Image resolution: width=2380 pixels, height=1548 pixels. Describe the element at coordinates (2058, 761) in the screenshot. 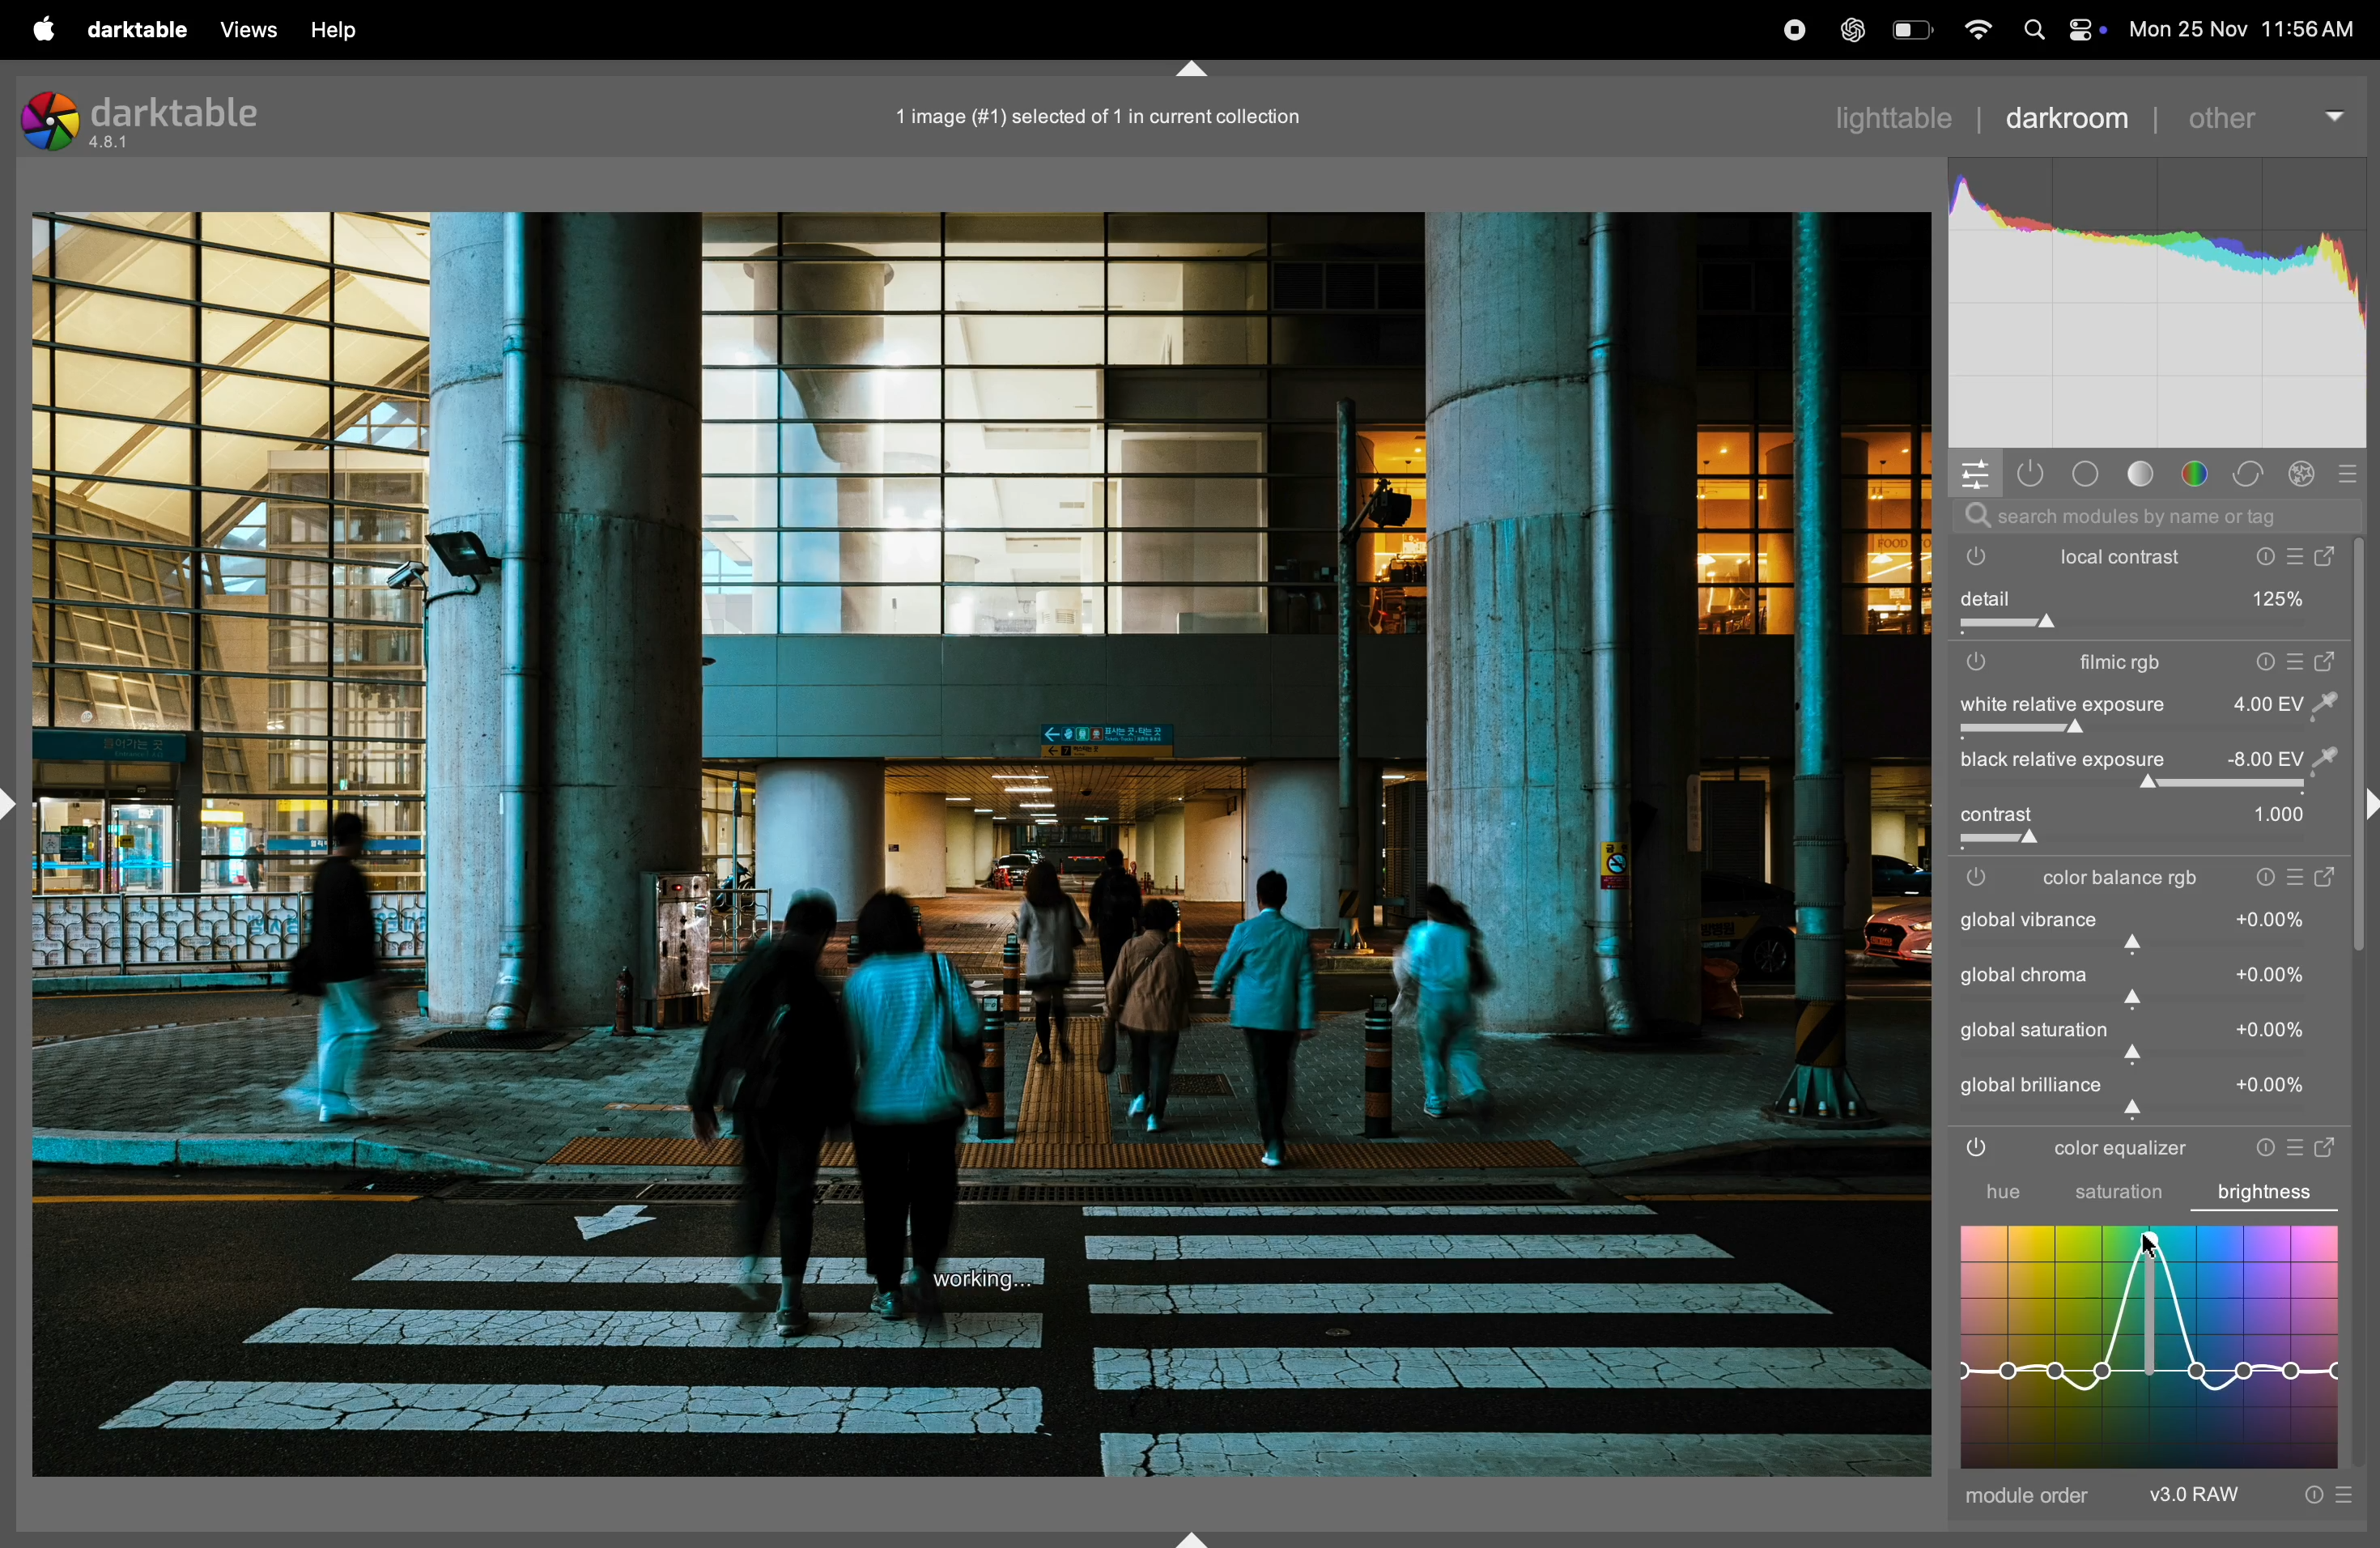

I see `black relavtive exposure` at that location.